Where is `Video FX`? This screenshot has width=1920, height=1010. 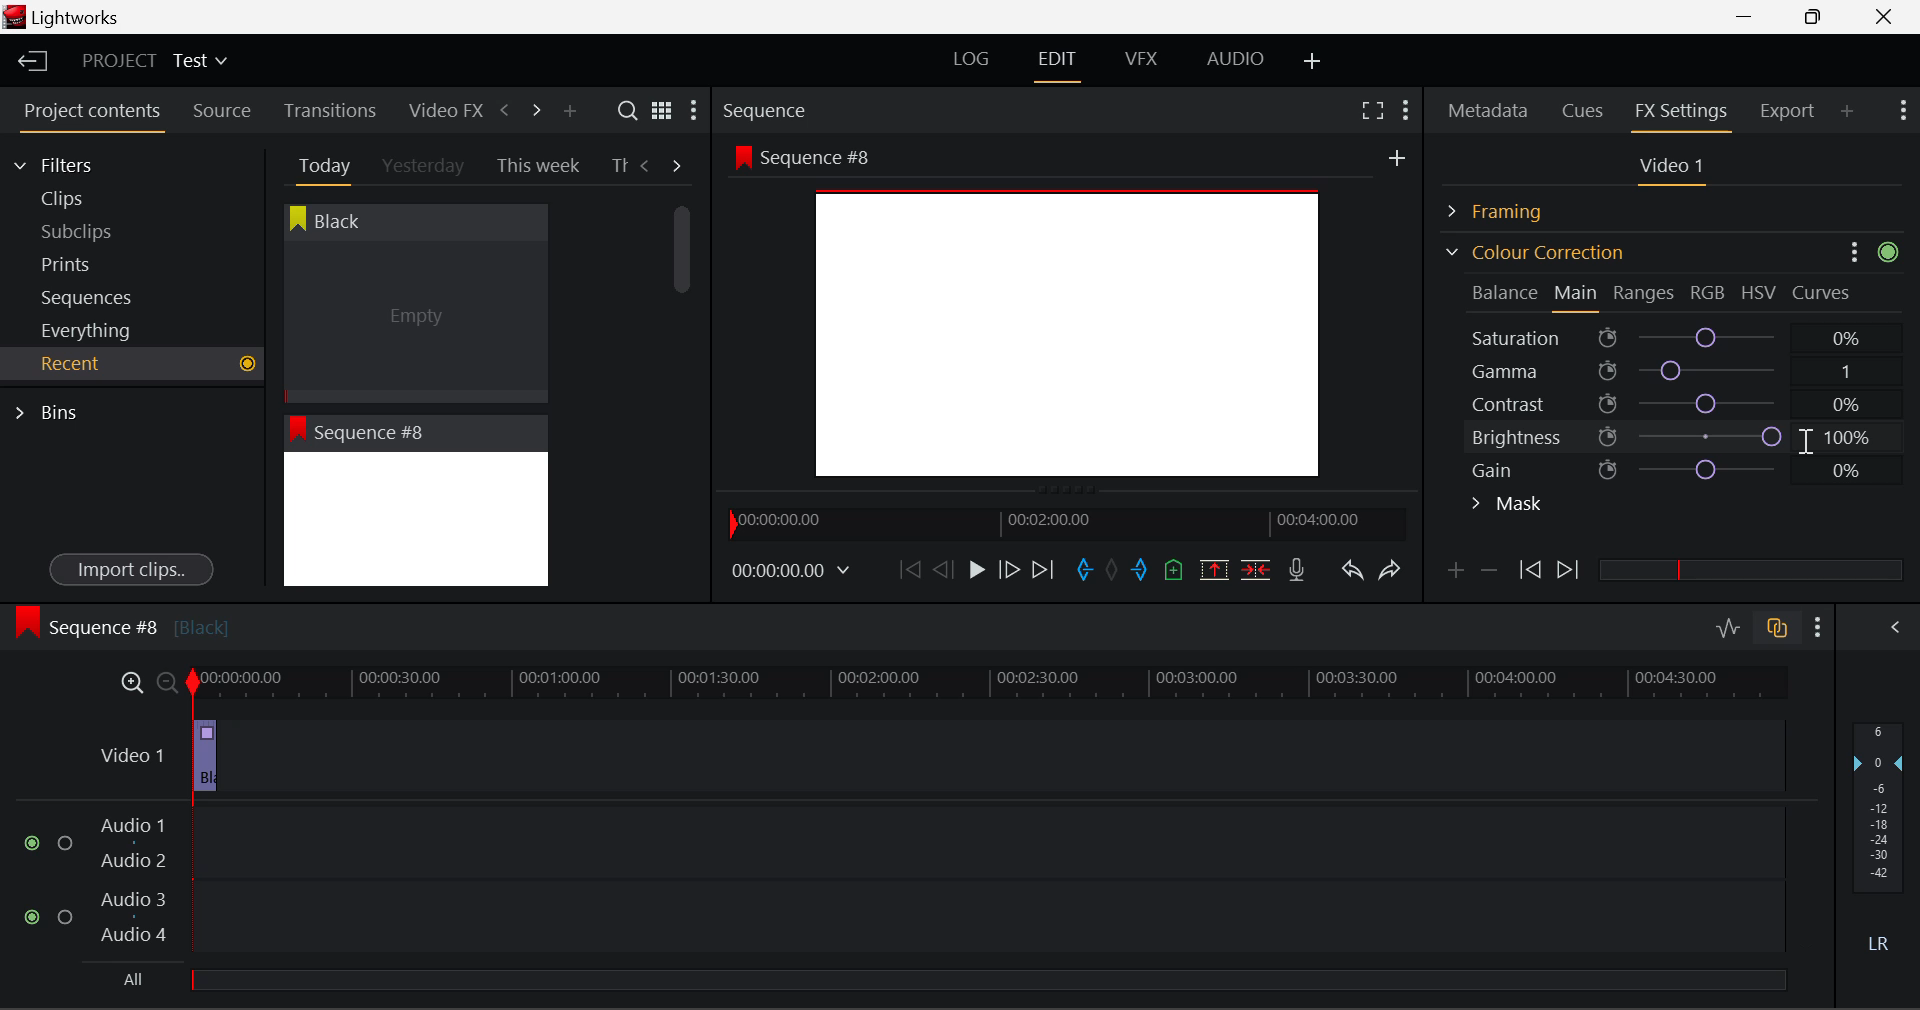
Video FX is located at coordinates (440, 110).